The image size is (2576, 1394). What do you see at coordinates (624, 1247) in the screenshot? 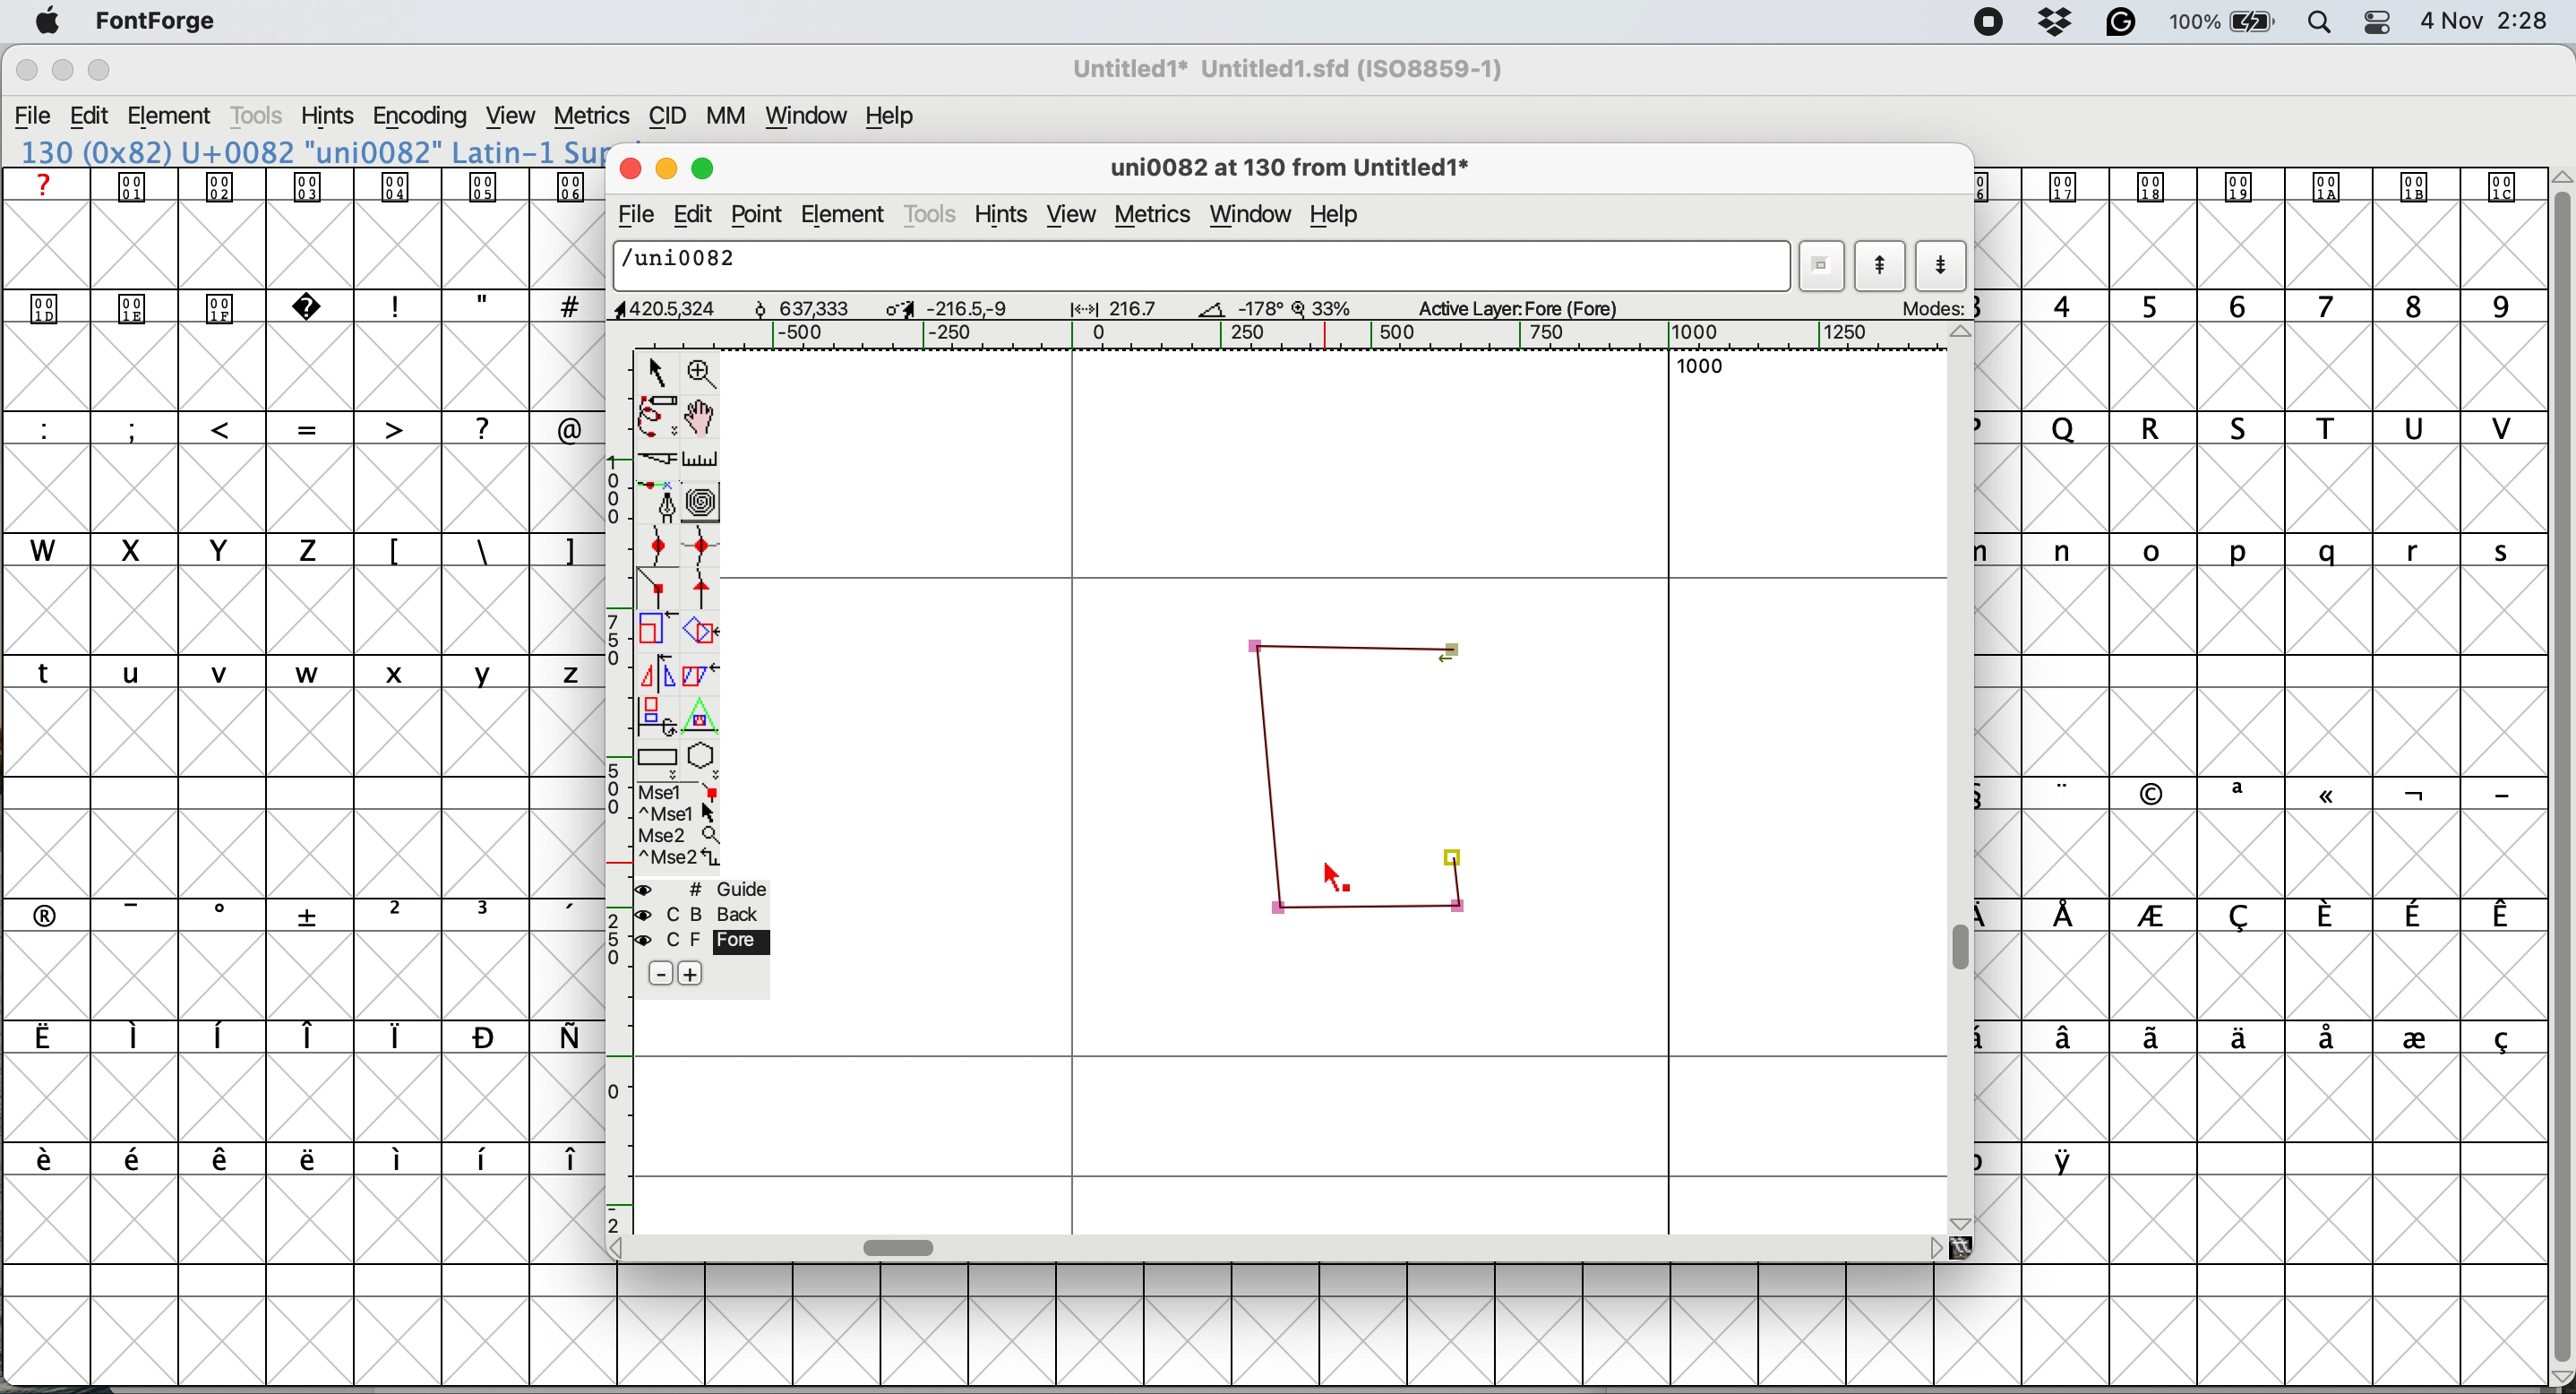
I see `scroll button` at bounding box center [624, 1247].